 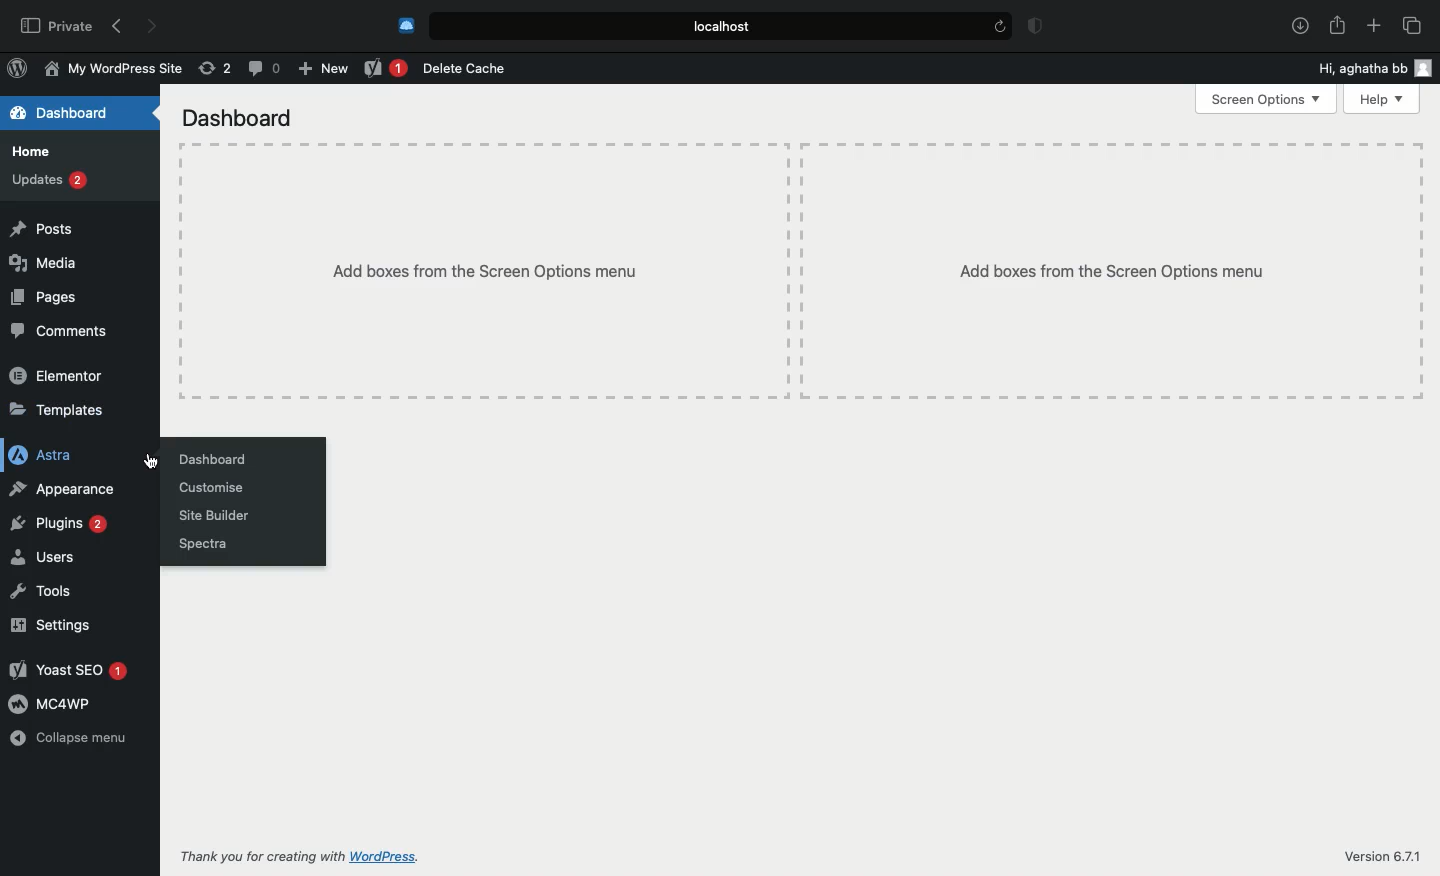 What do you see at coordinates (44, 456) in the screenshot?
I see `Astra` at bounding box center [44, 456].